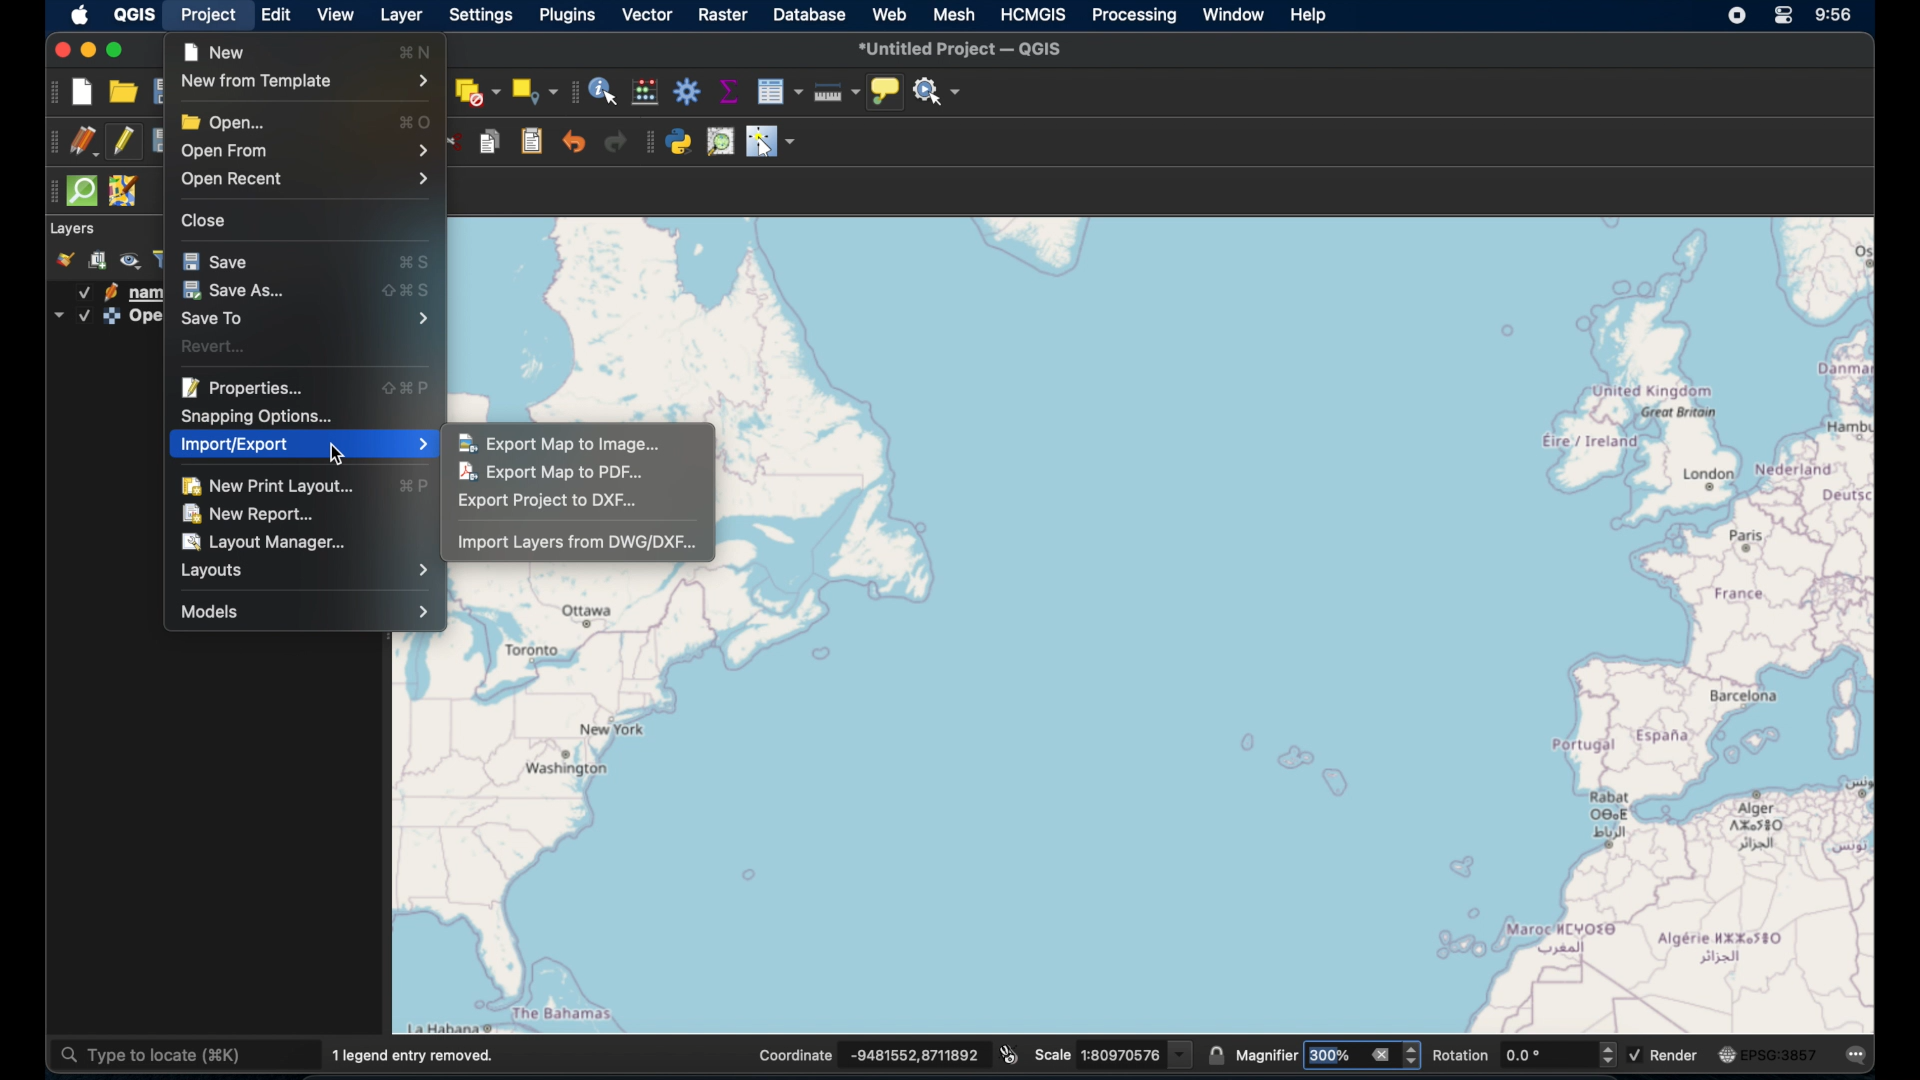  I want to click on save shortcut, so click(419, 264).